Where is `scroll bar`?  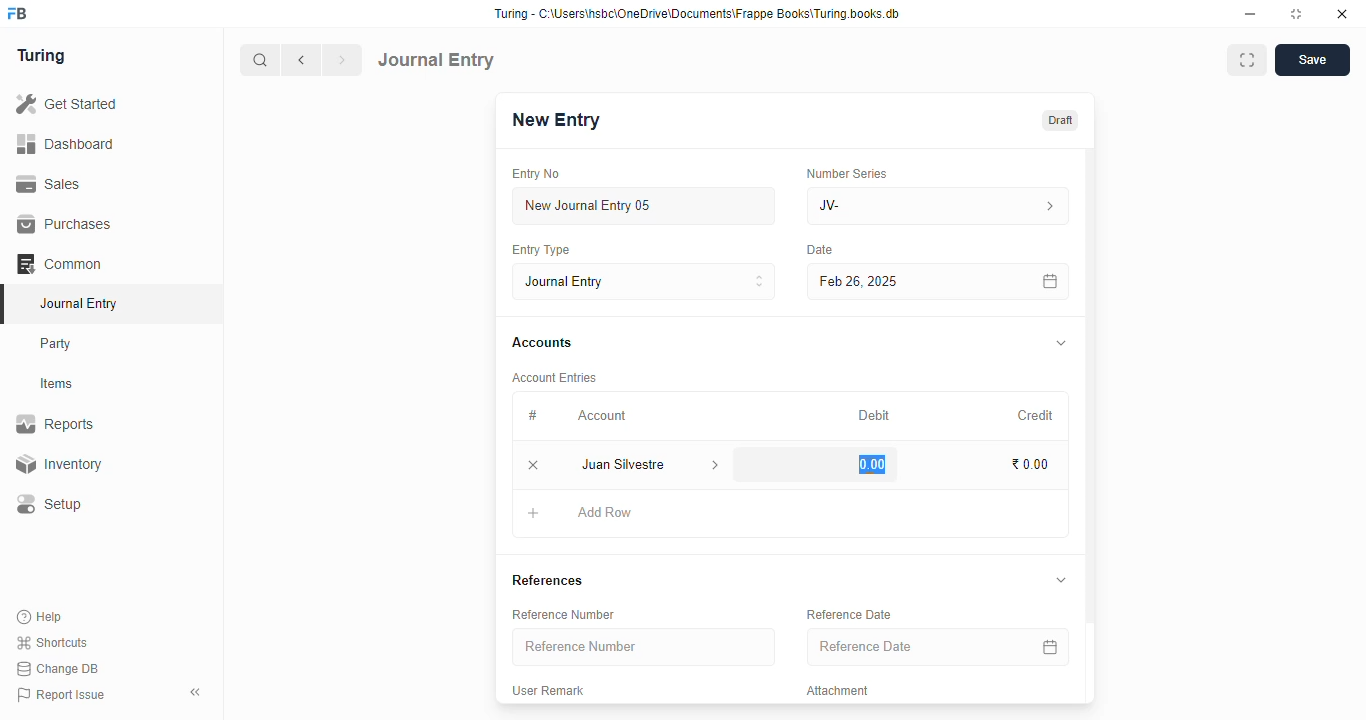 scroll bar is located at coordinates (1091, 424).